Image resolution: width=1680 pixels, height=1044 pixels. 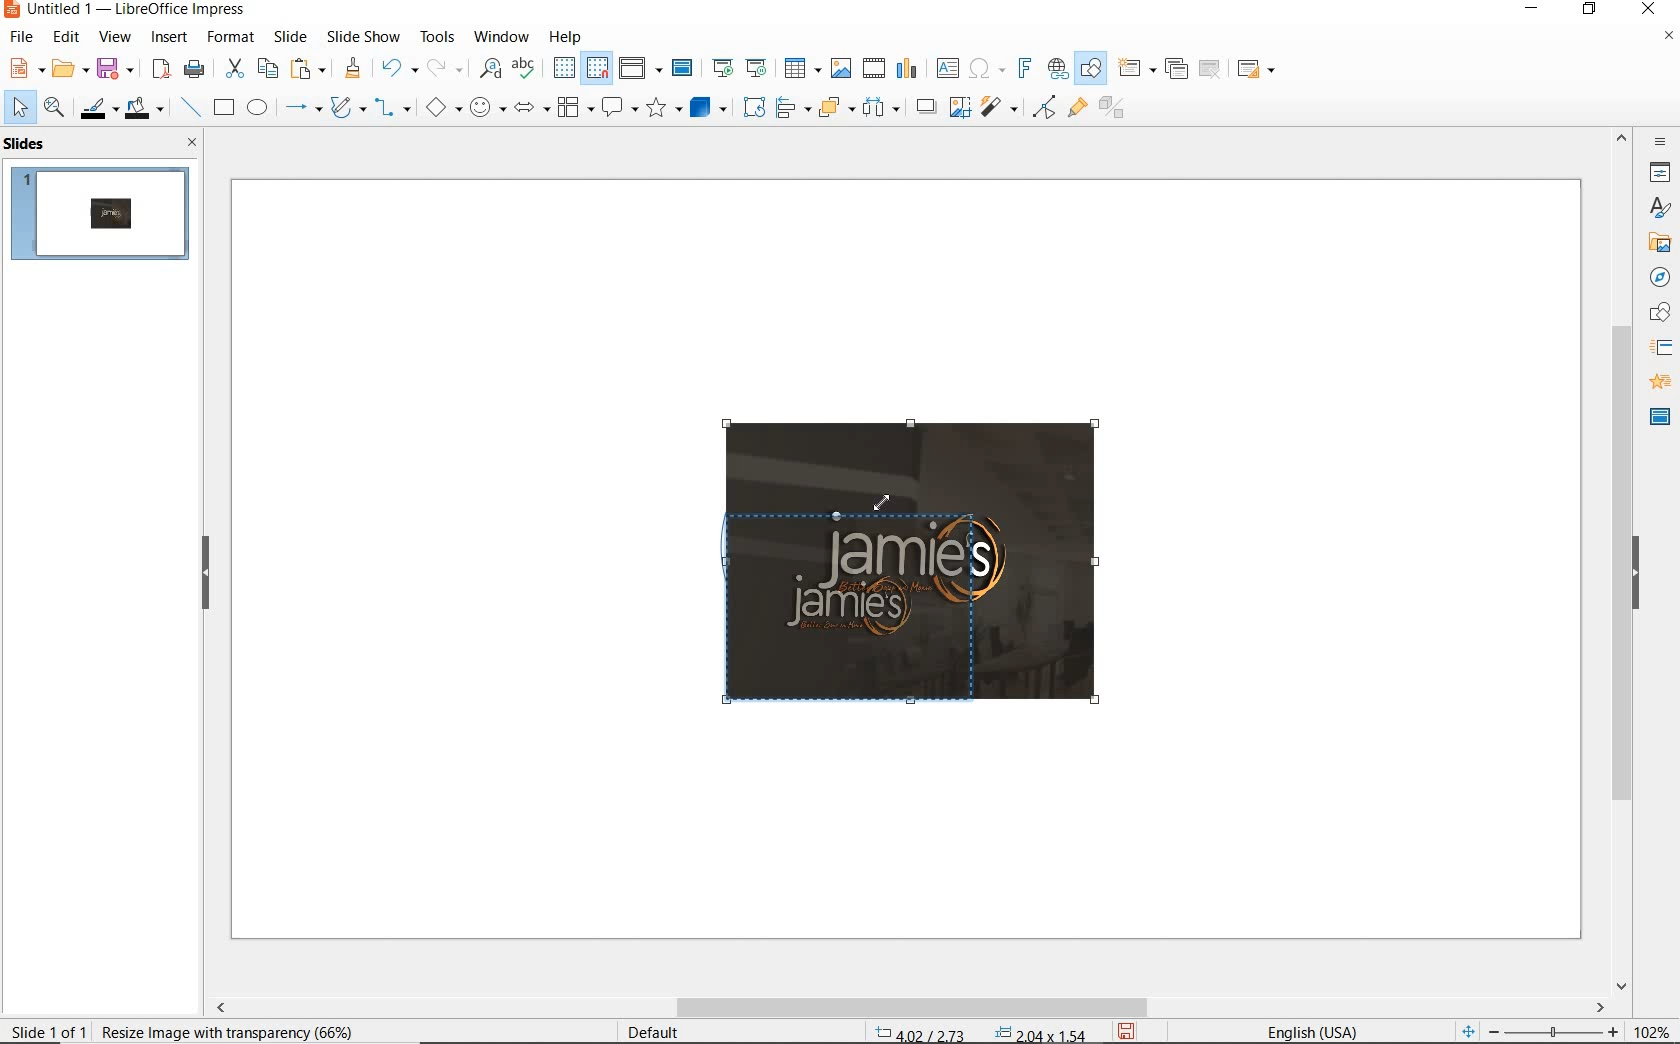 What do you see at coordinates (50, 1027) in the screenshot?
I see `slide 1 of 1` at bounding box center [50, 1027].